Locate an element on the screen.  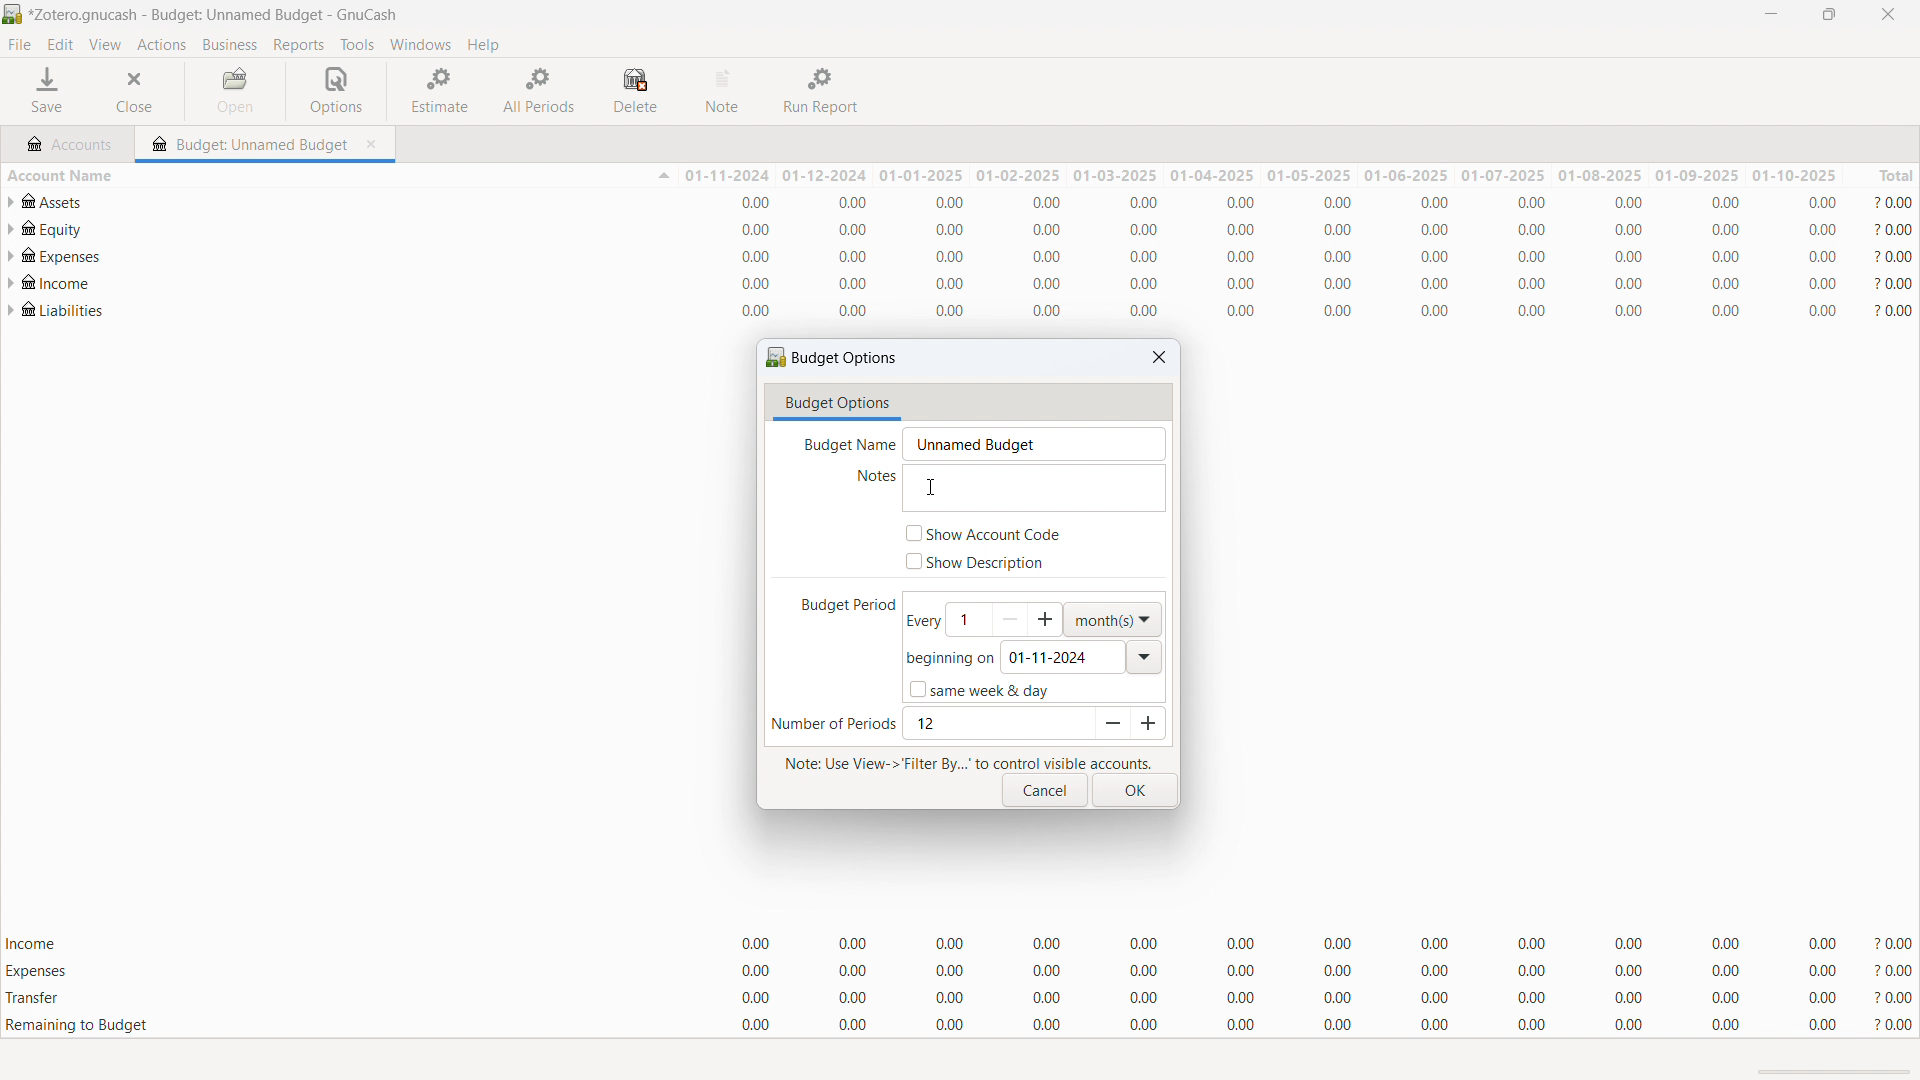
Note: Use View-> Filter By..." to control visible accounts. is located at coordinates (967, 761).